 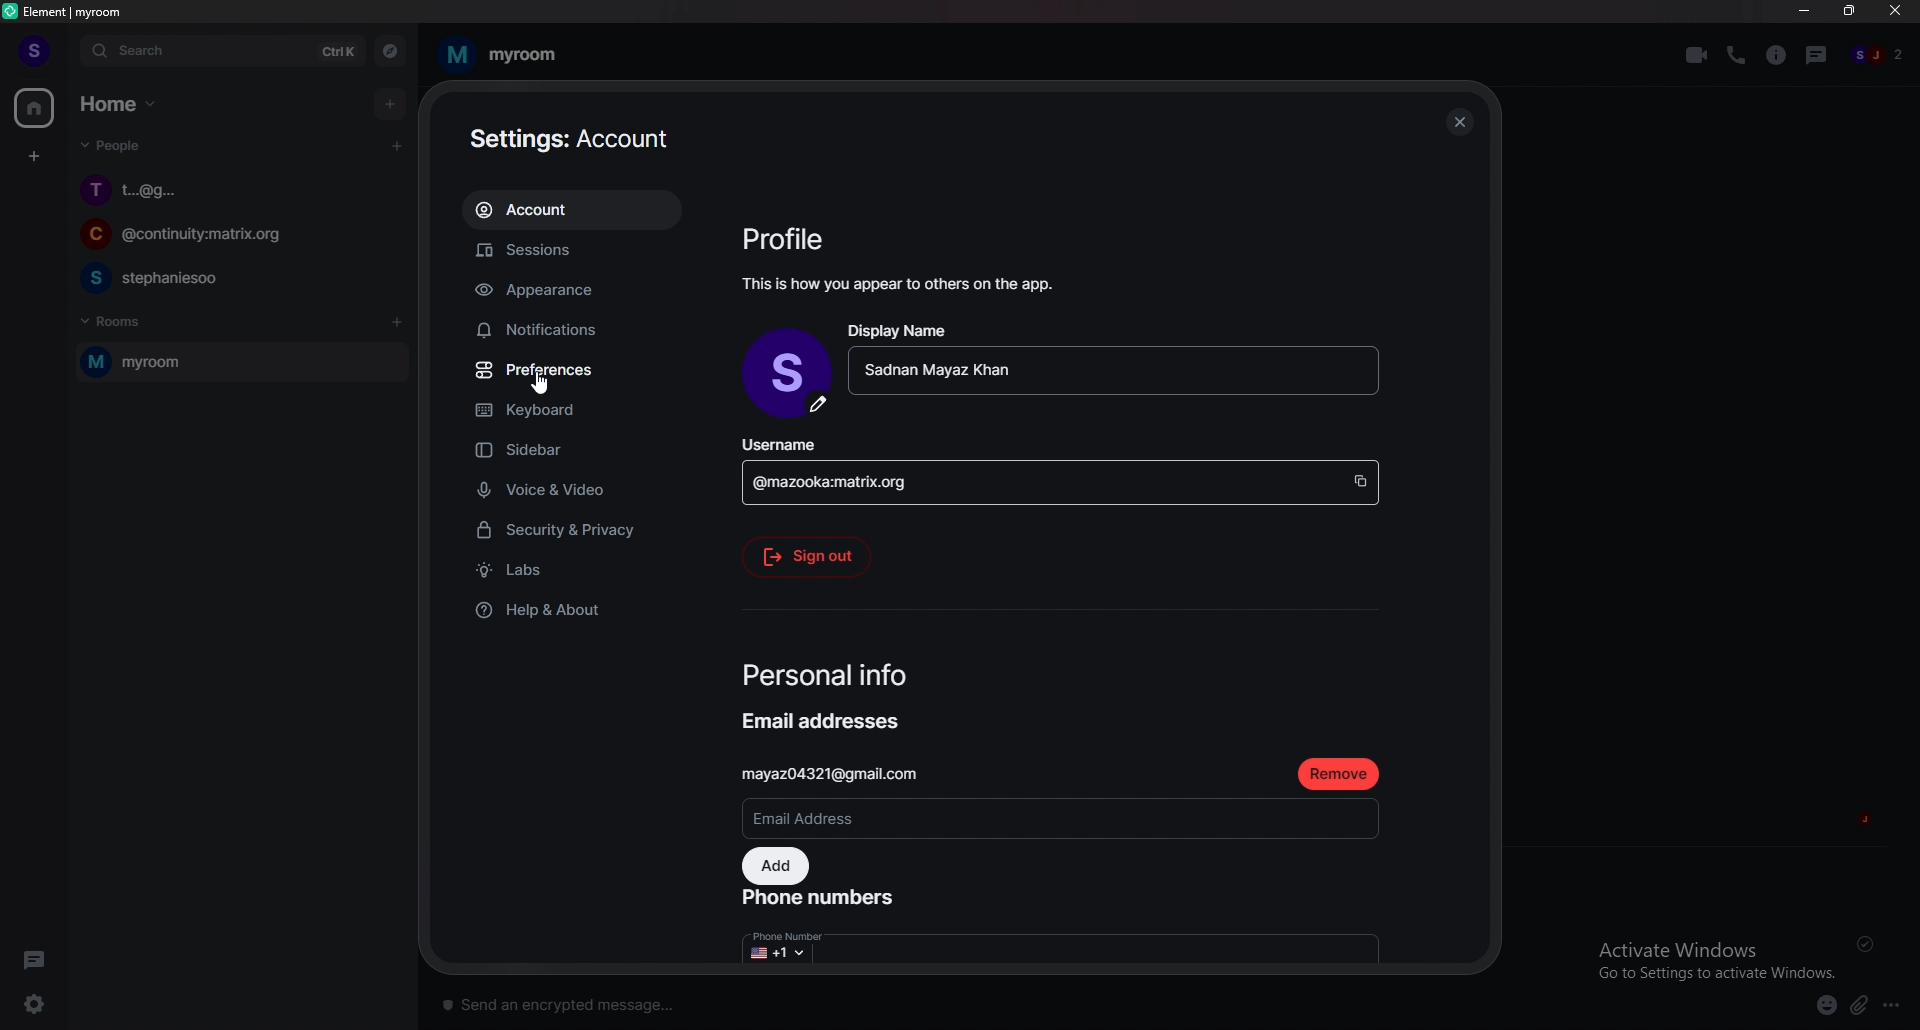 What do you see at coordinates (1863, 1006) in the screenshot?
I see `attachments` at bounding box center [1863, 1006].